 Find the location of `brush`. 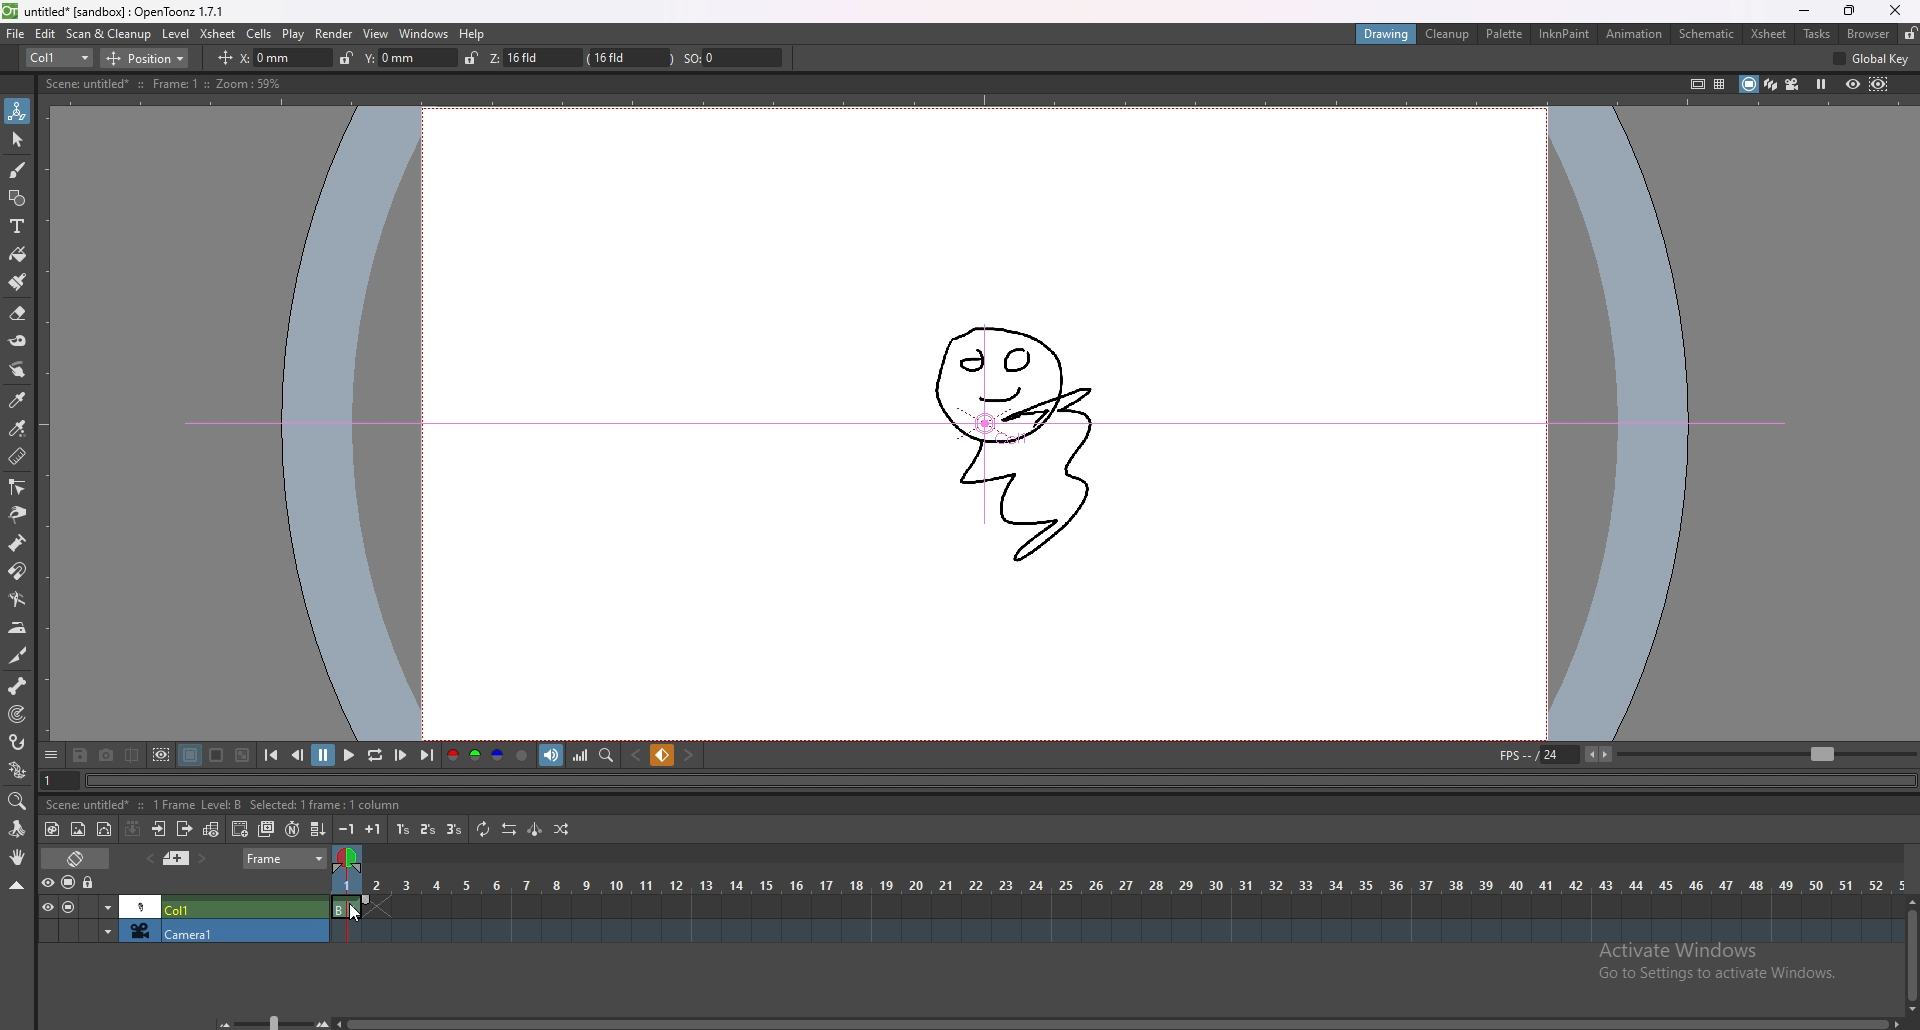

brush is located at coordinates (18, 282).